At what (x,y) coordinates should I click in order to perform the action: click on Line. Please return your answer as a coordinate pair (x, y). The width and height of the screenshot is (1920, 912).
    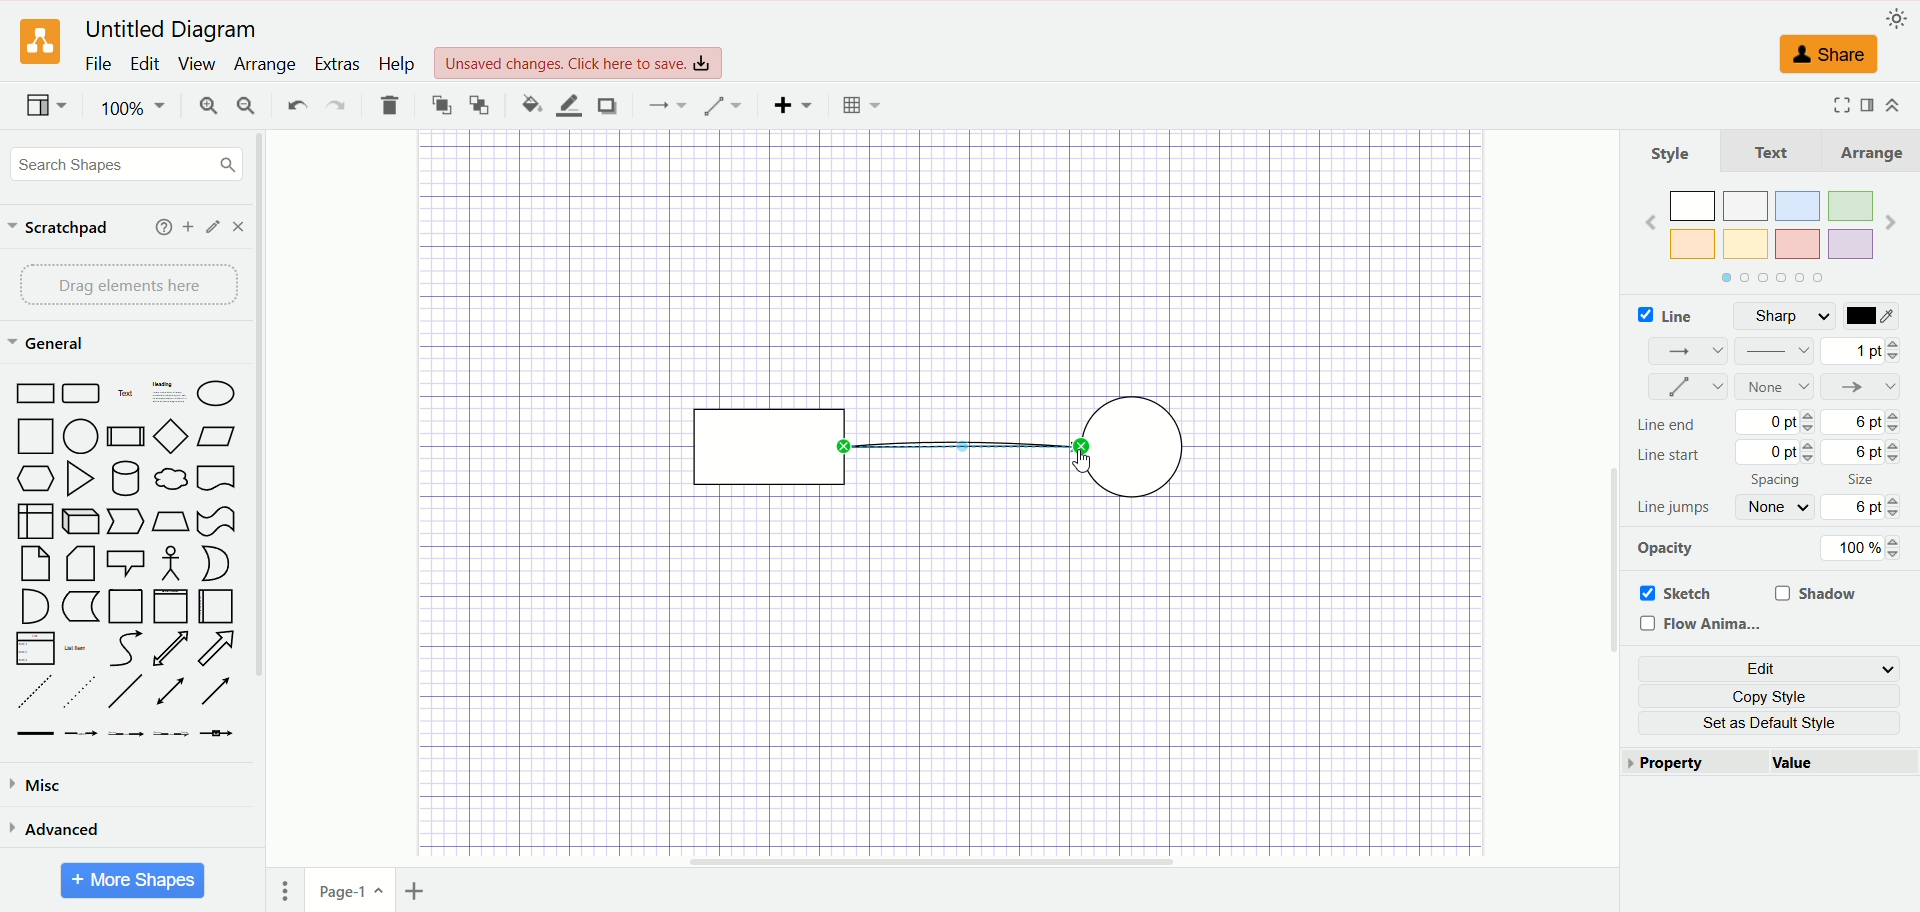
    Looking at the image, I should click on (127, 692).